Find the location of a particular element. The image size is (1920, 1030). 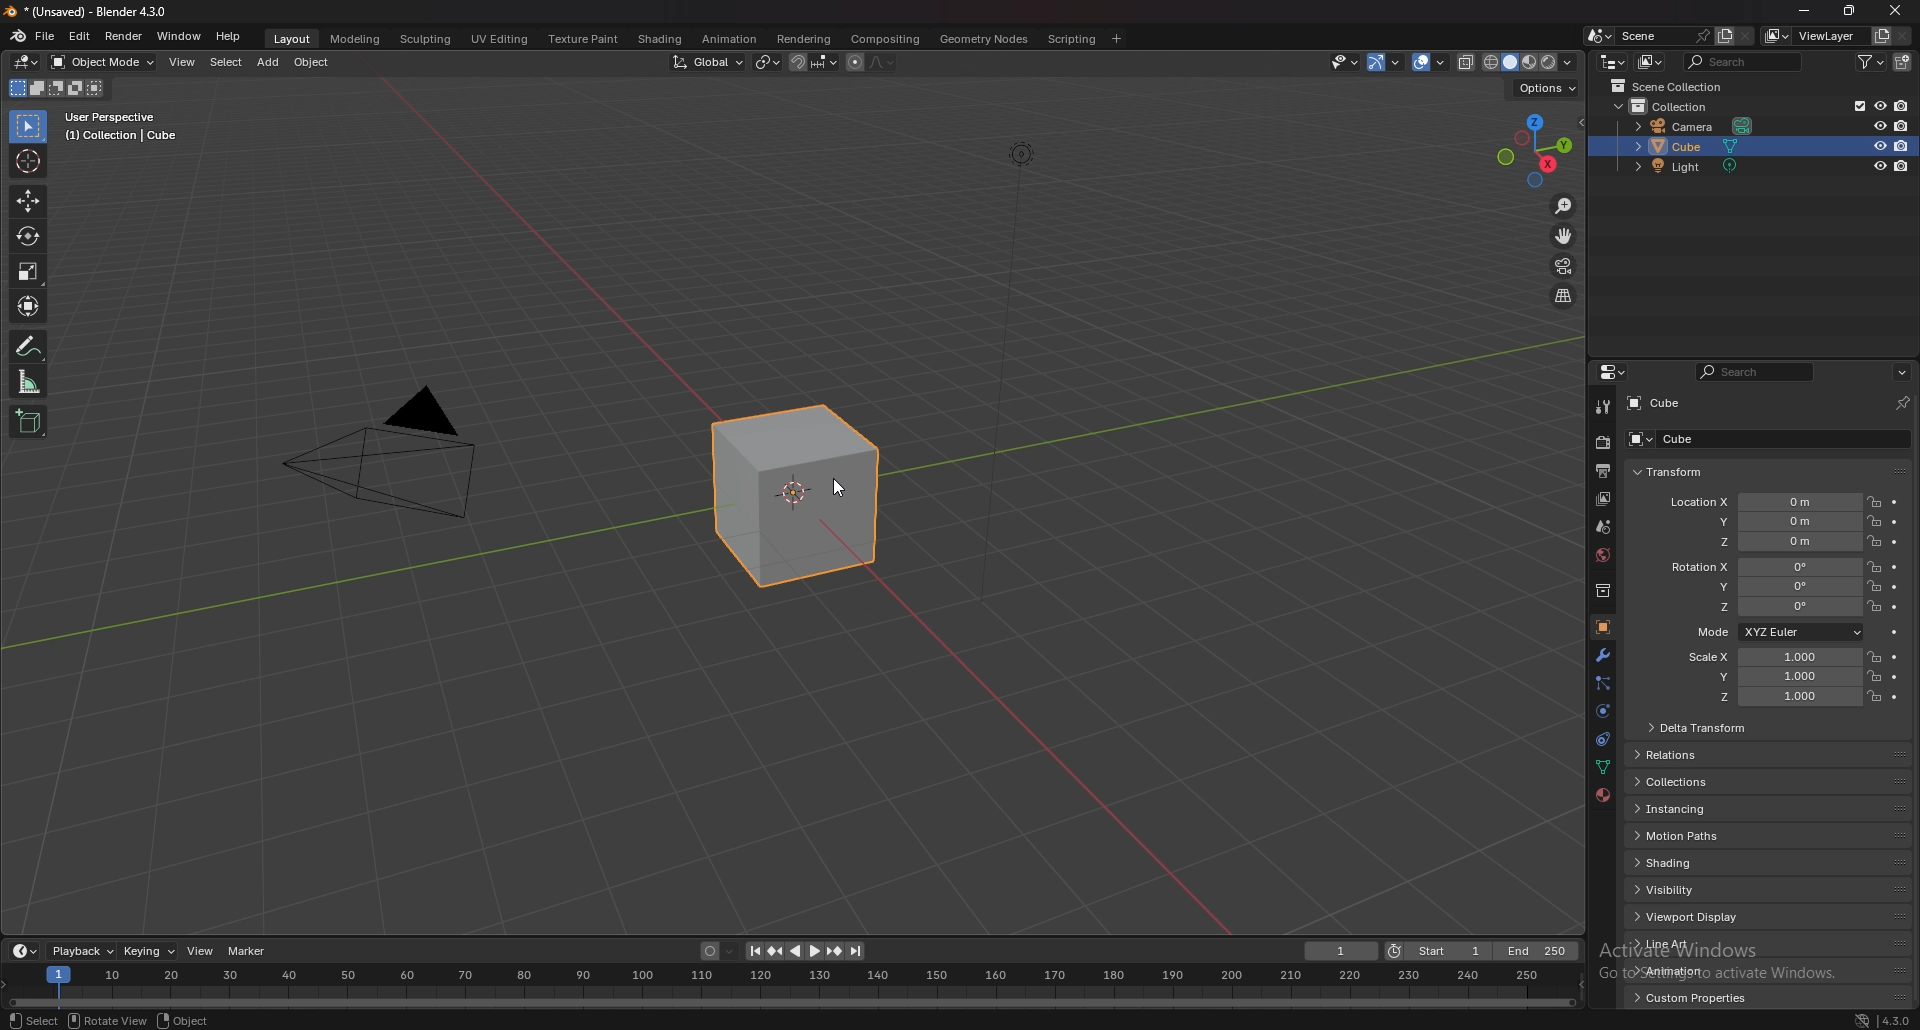

user perspective is located at coordinates (127, 126).